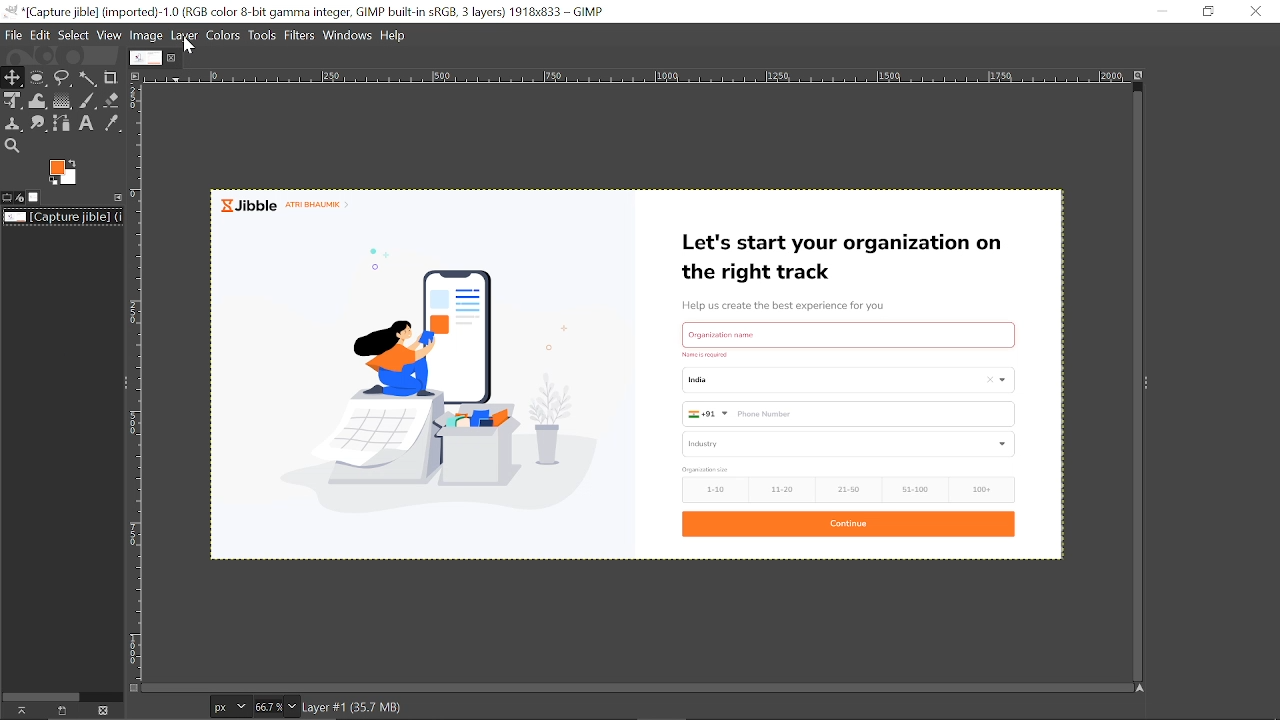 Image resolution: width=1280 pixels, height=720 pixels. Describe the element at coordinates (11, 145) in the screenshot. I see `Zoom tool` at that location.